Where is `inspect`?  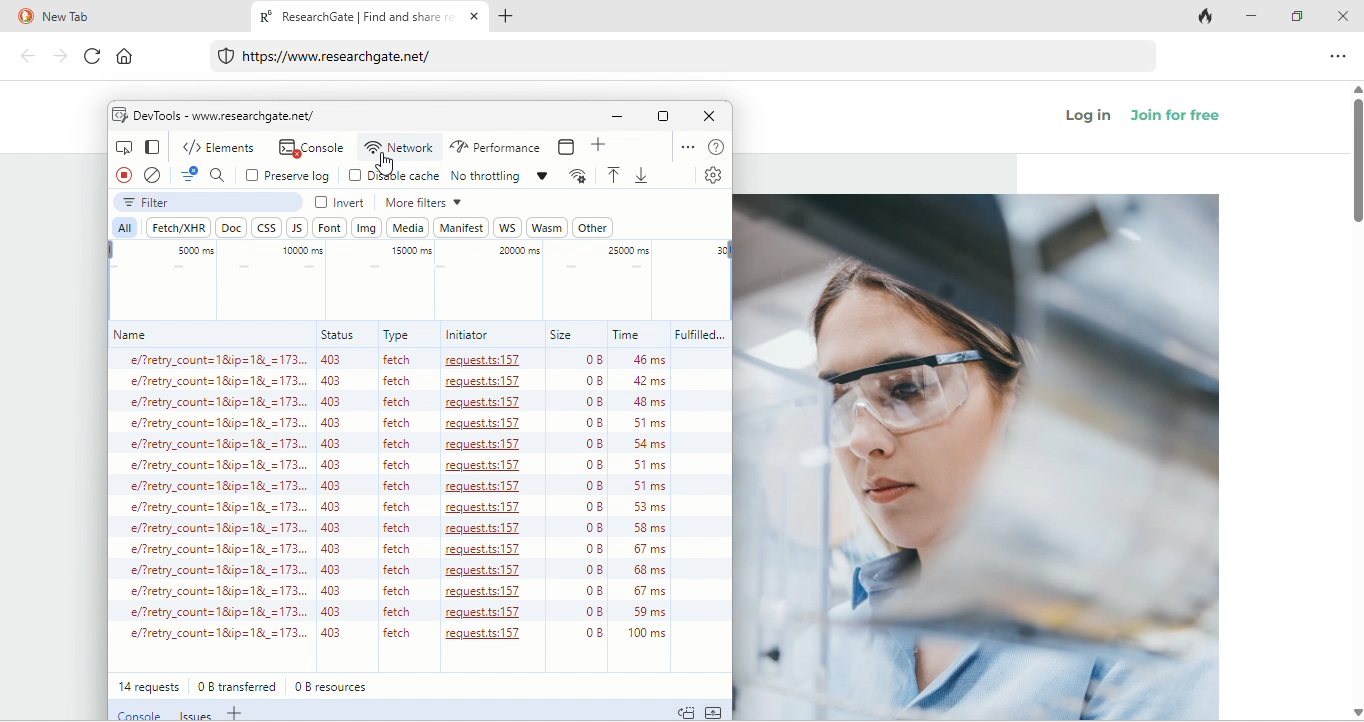
inspect is located at coordinates (122, 146).